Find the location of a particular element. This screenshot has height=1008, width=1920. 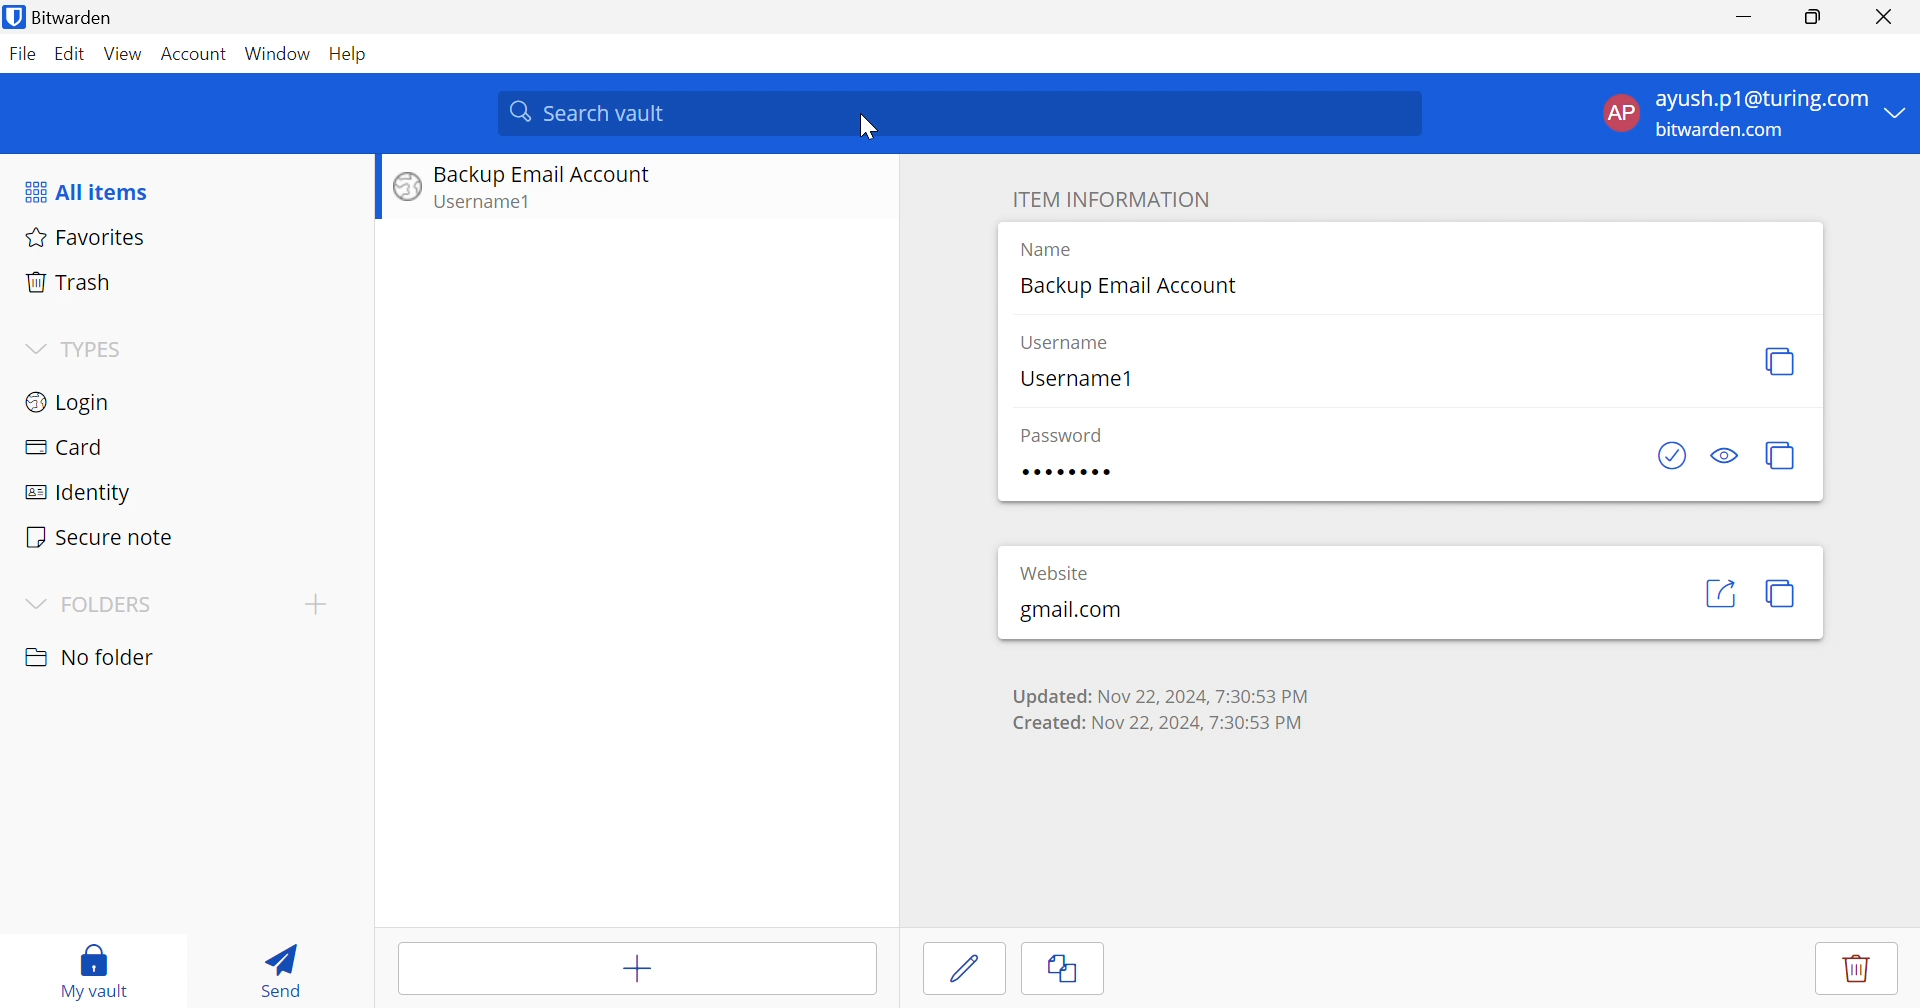

Send is located at coordinates (286, 969).